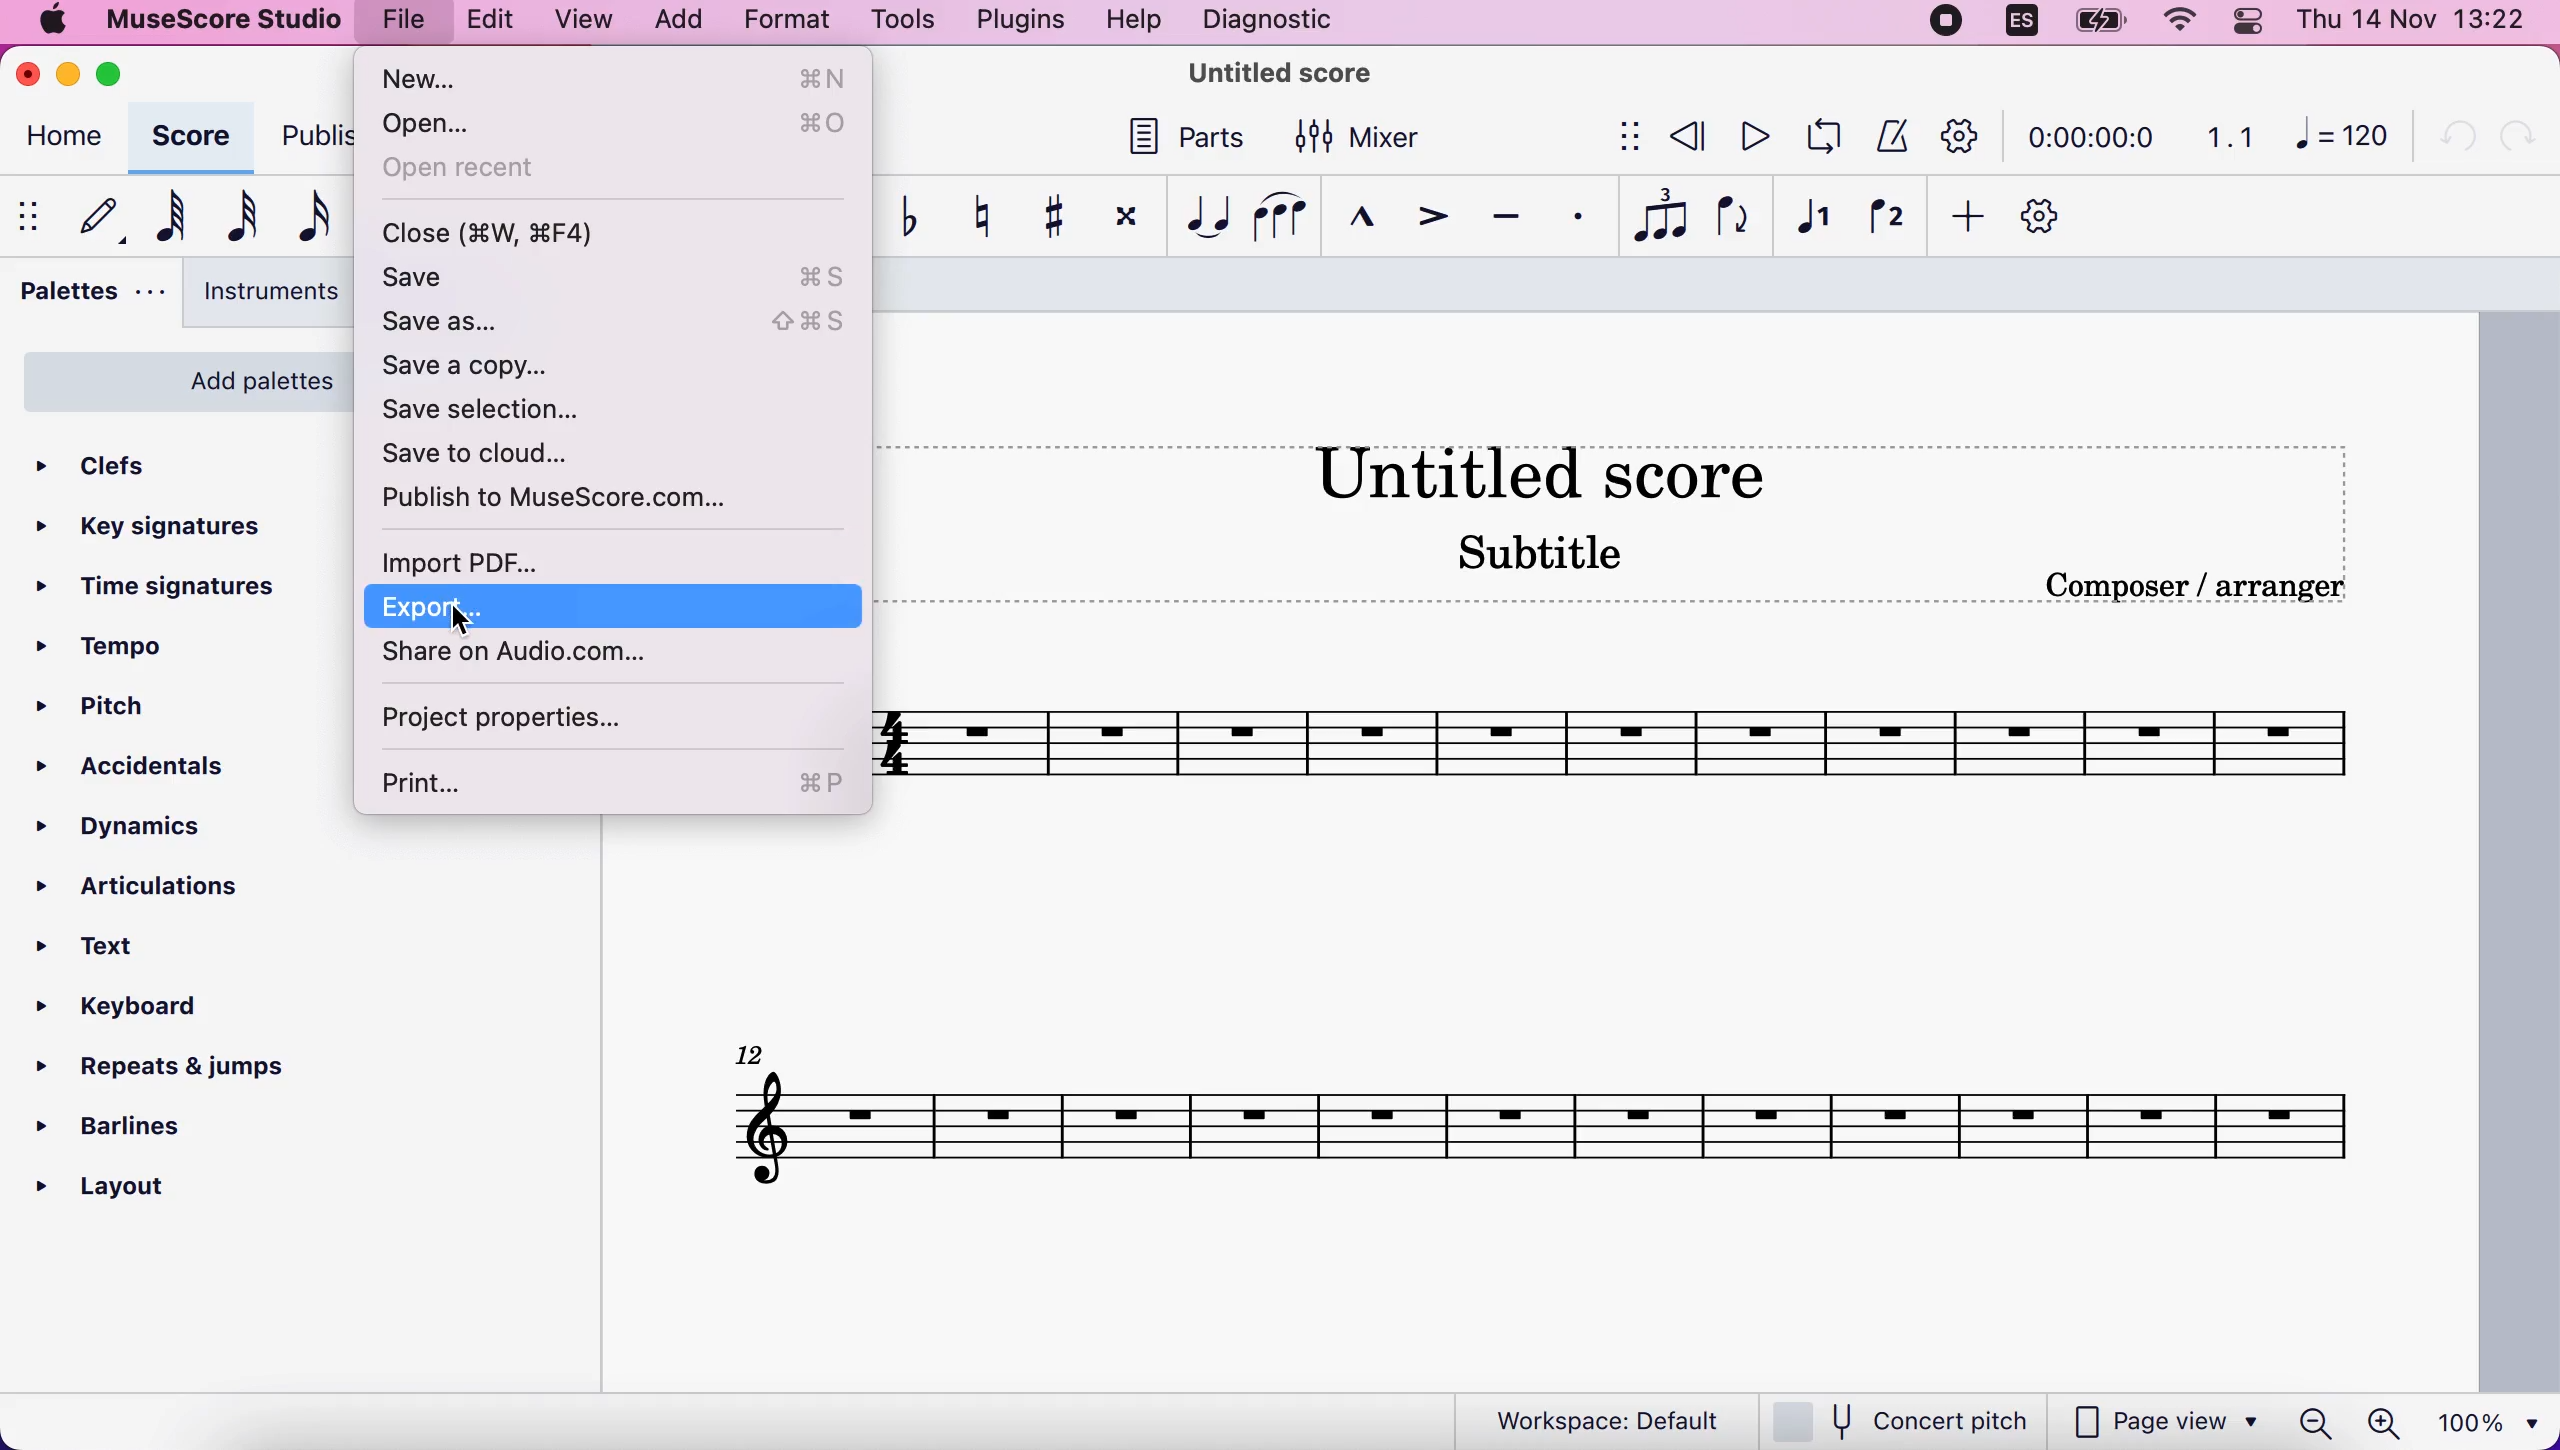 The width and height of the screenshot is (2560, 1450). What do you see at coordinates (398, 22) in the screenshot?
I see `file` at bounding box center [398, 22].